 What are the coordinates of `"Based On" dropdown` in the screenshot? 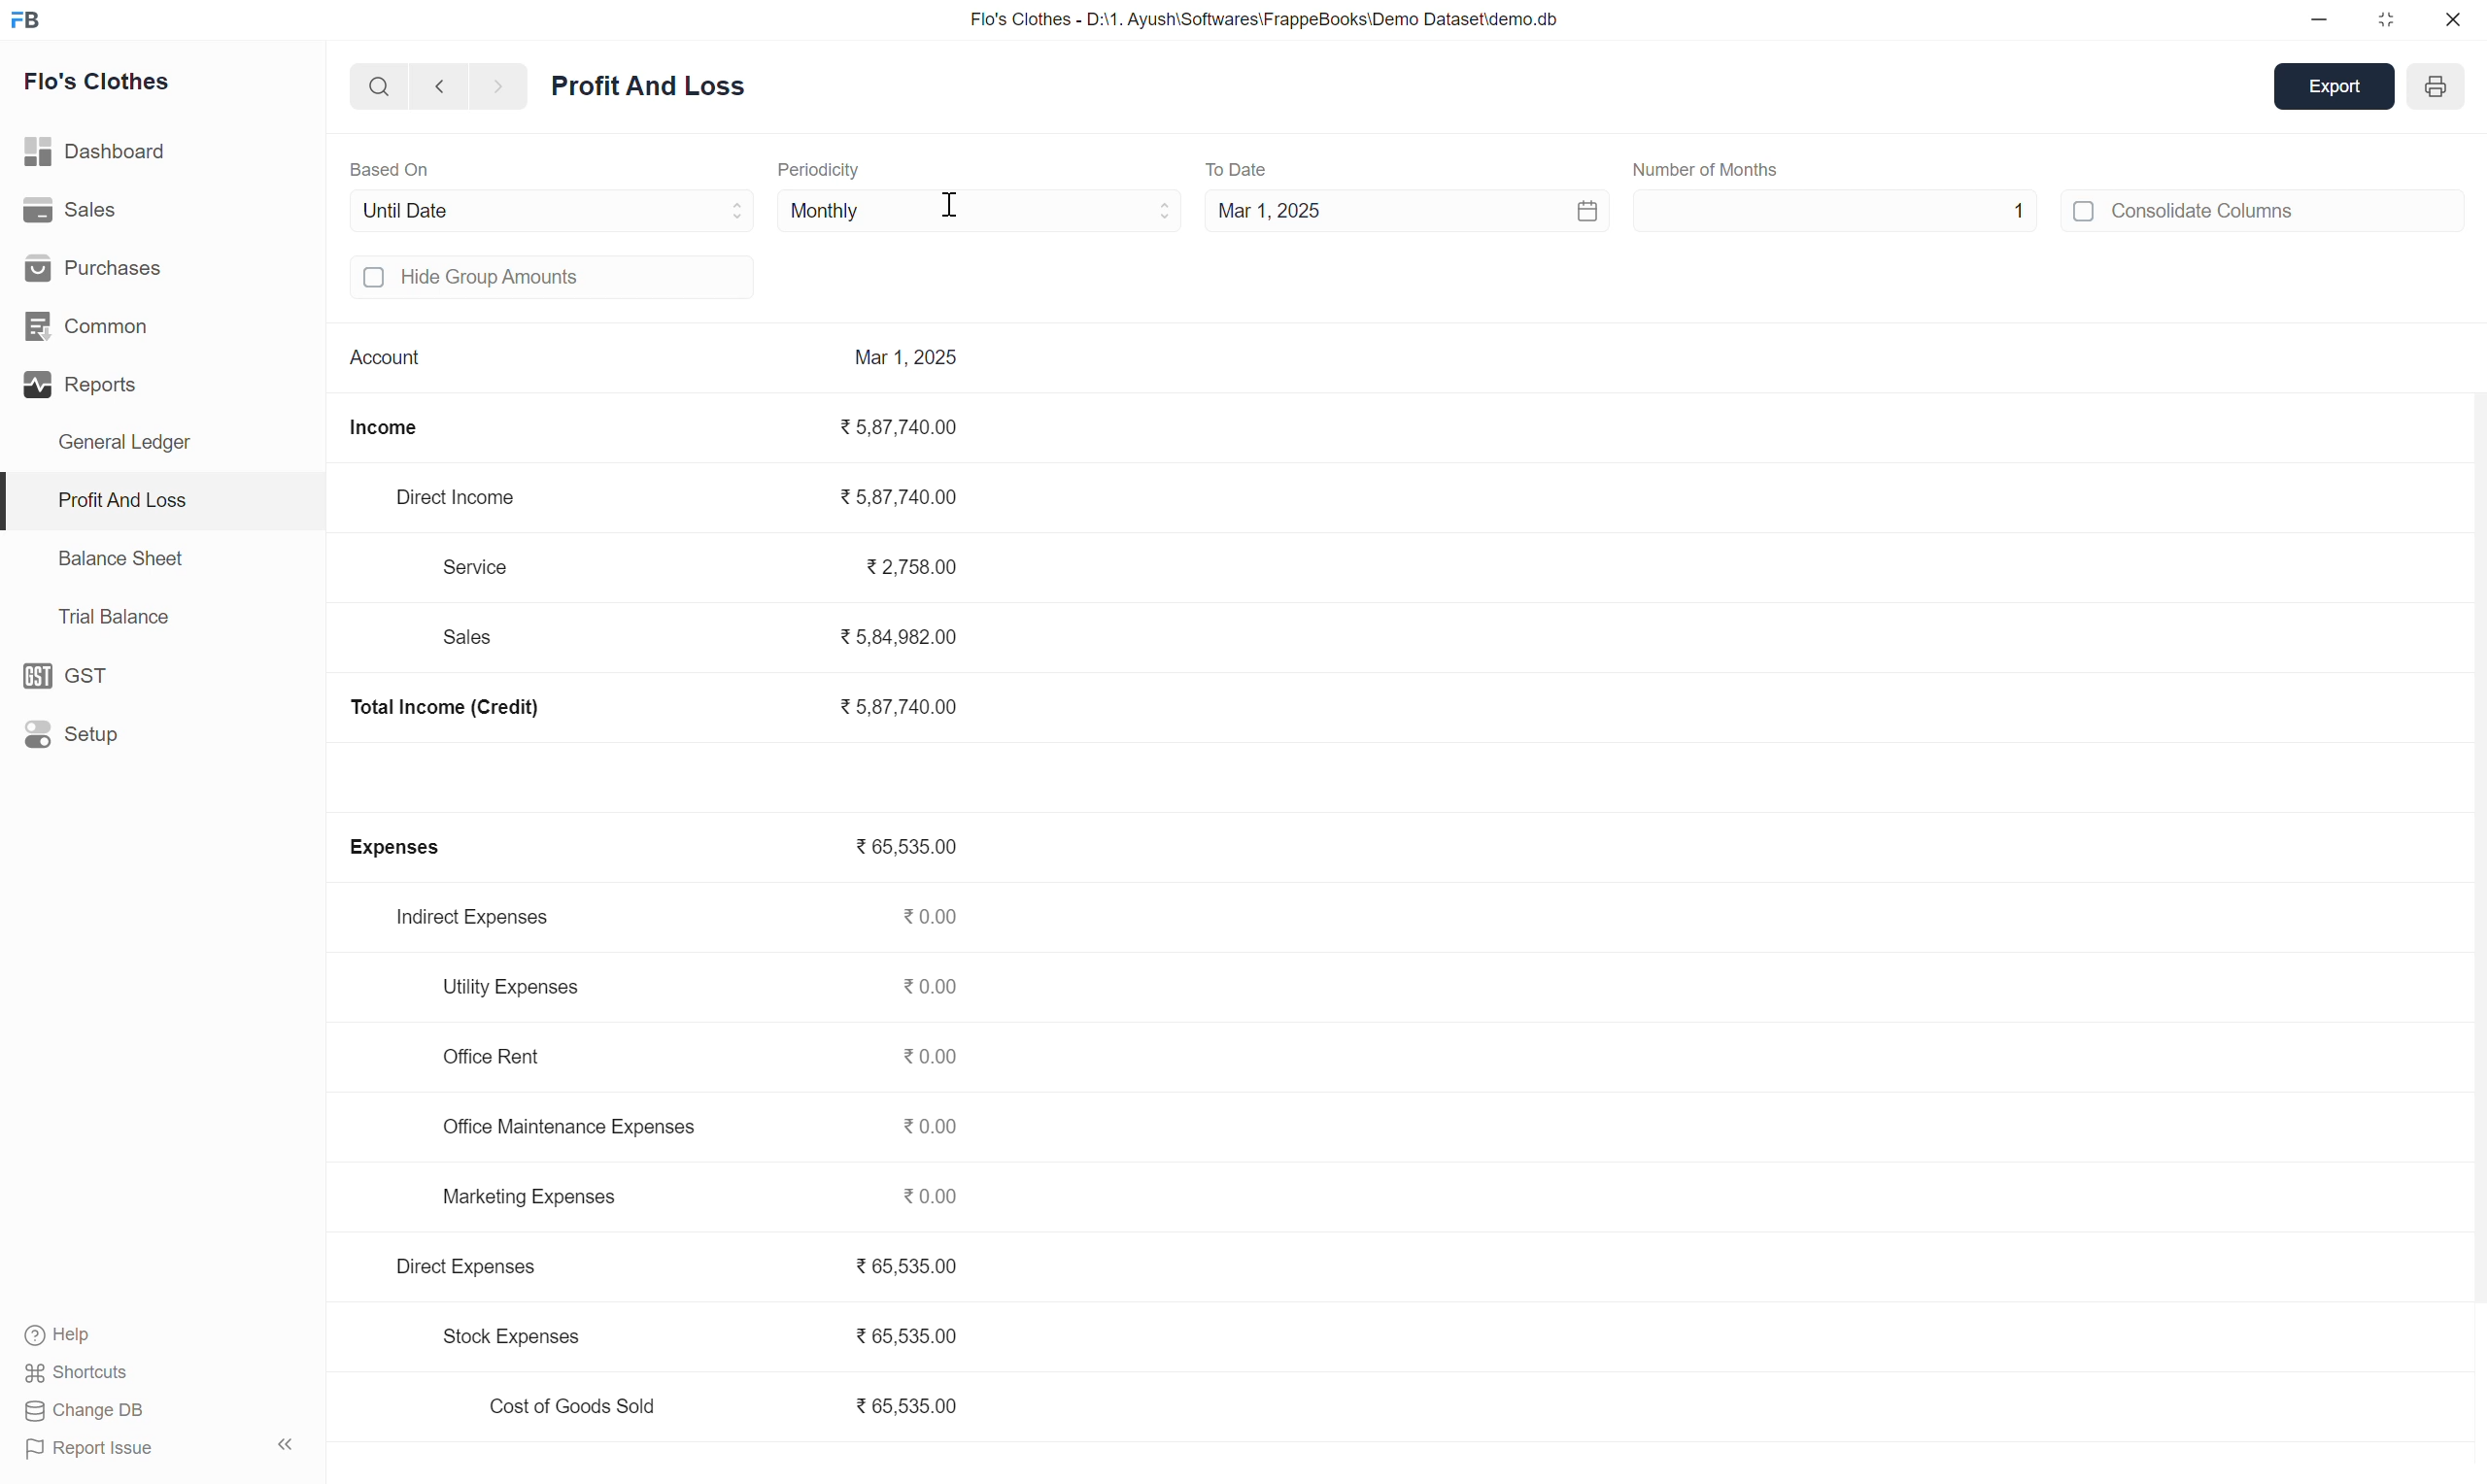 It's located at (724, 208).